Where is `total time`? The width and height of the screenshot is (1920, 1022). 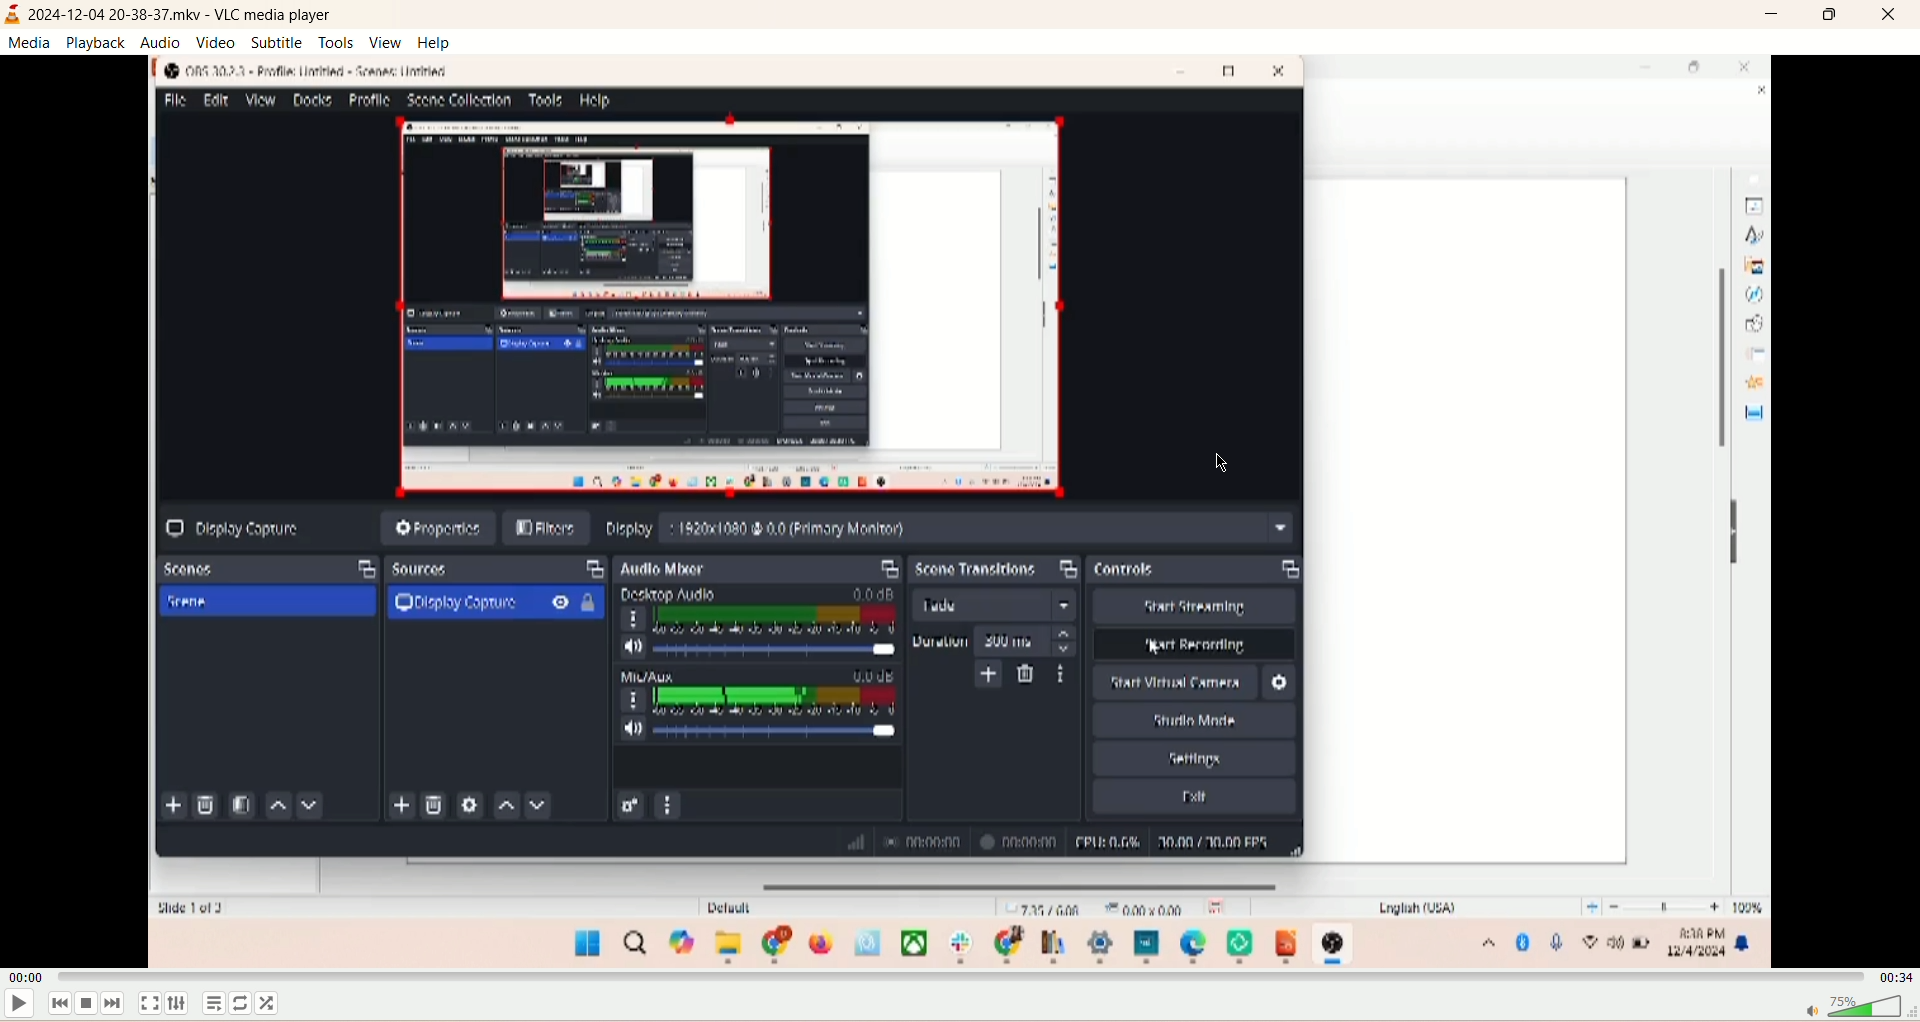
total time is located at coordinates (1891, 975).